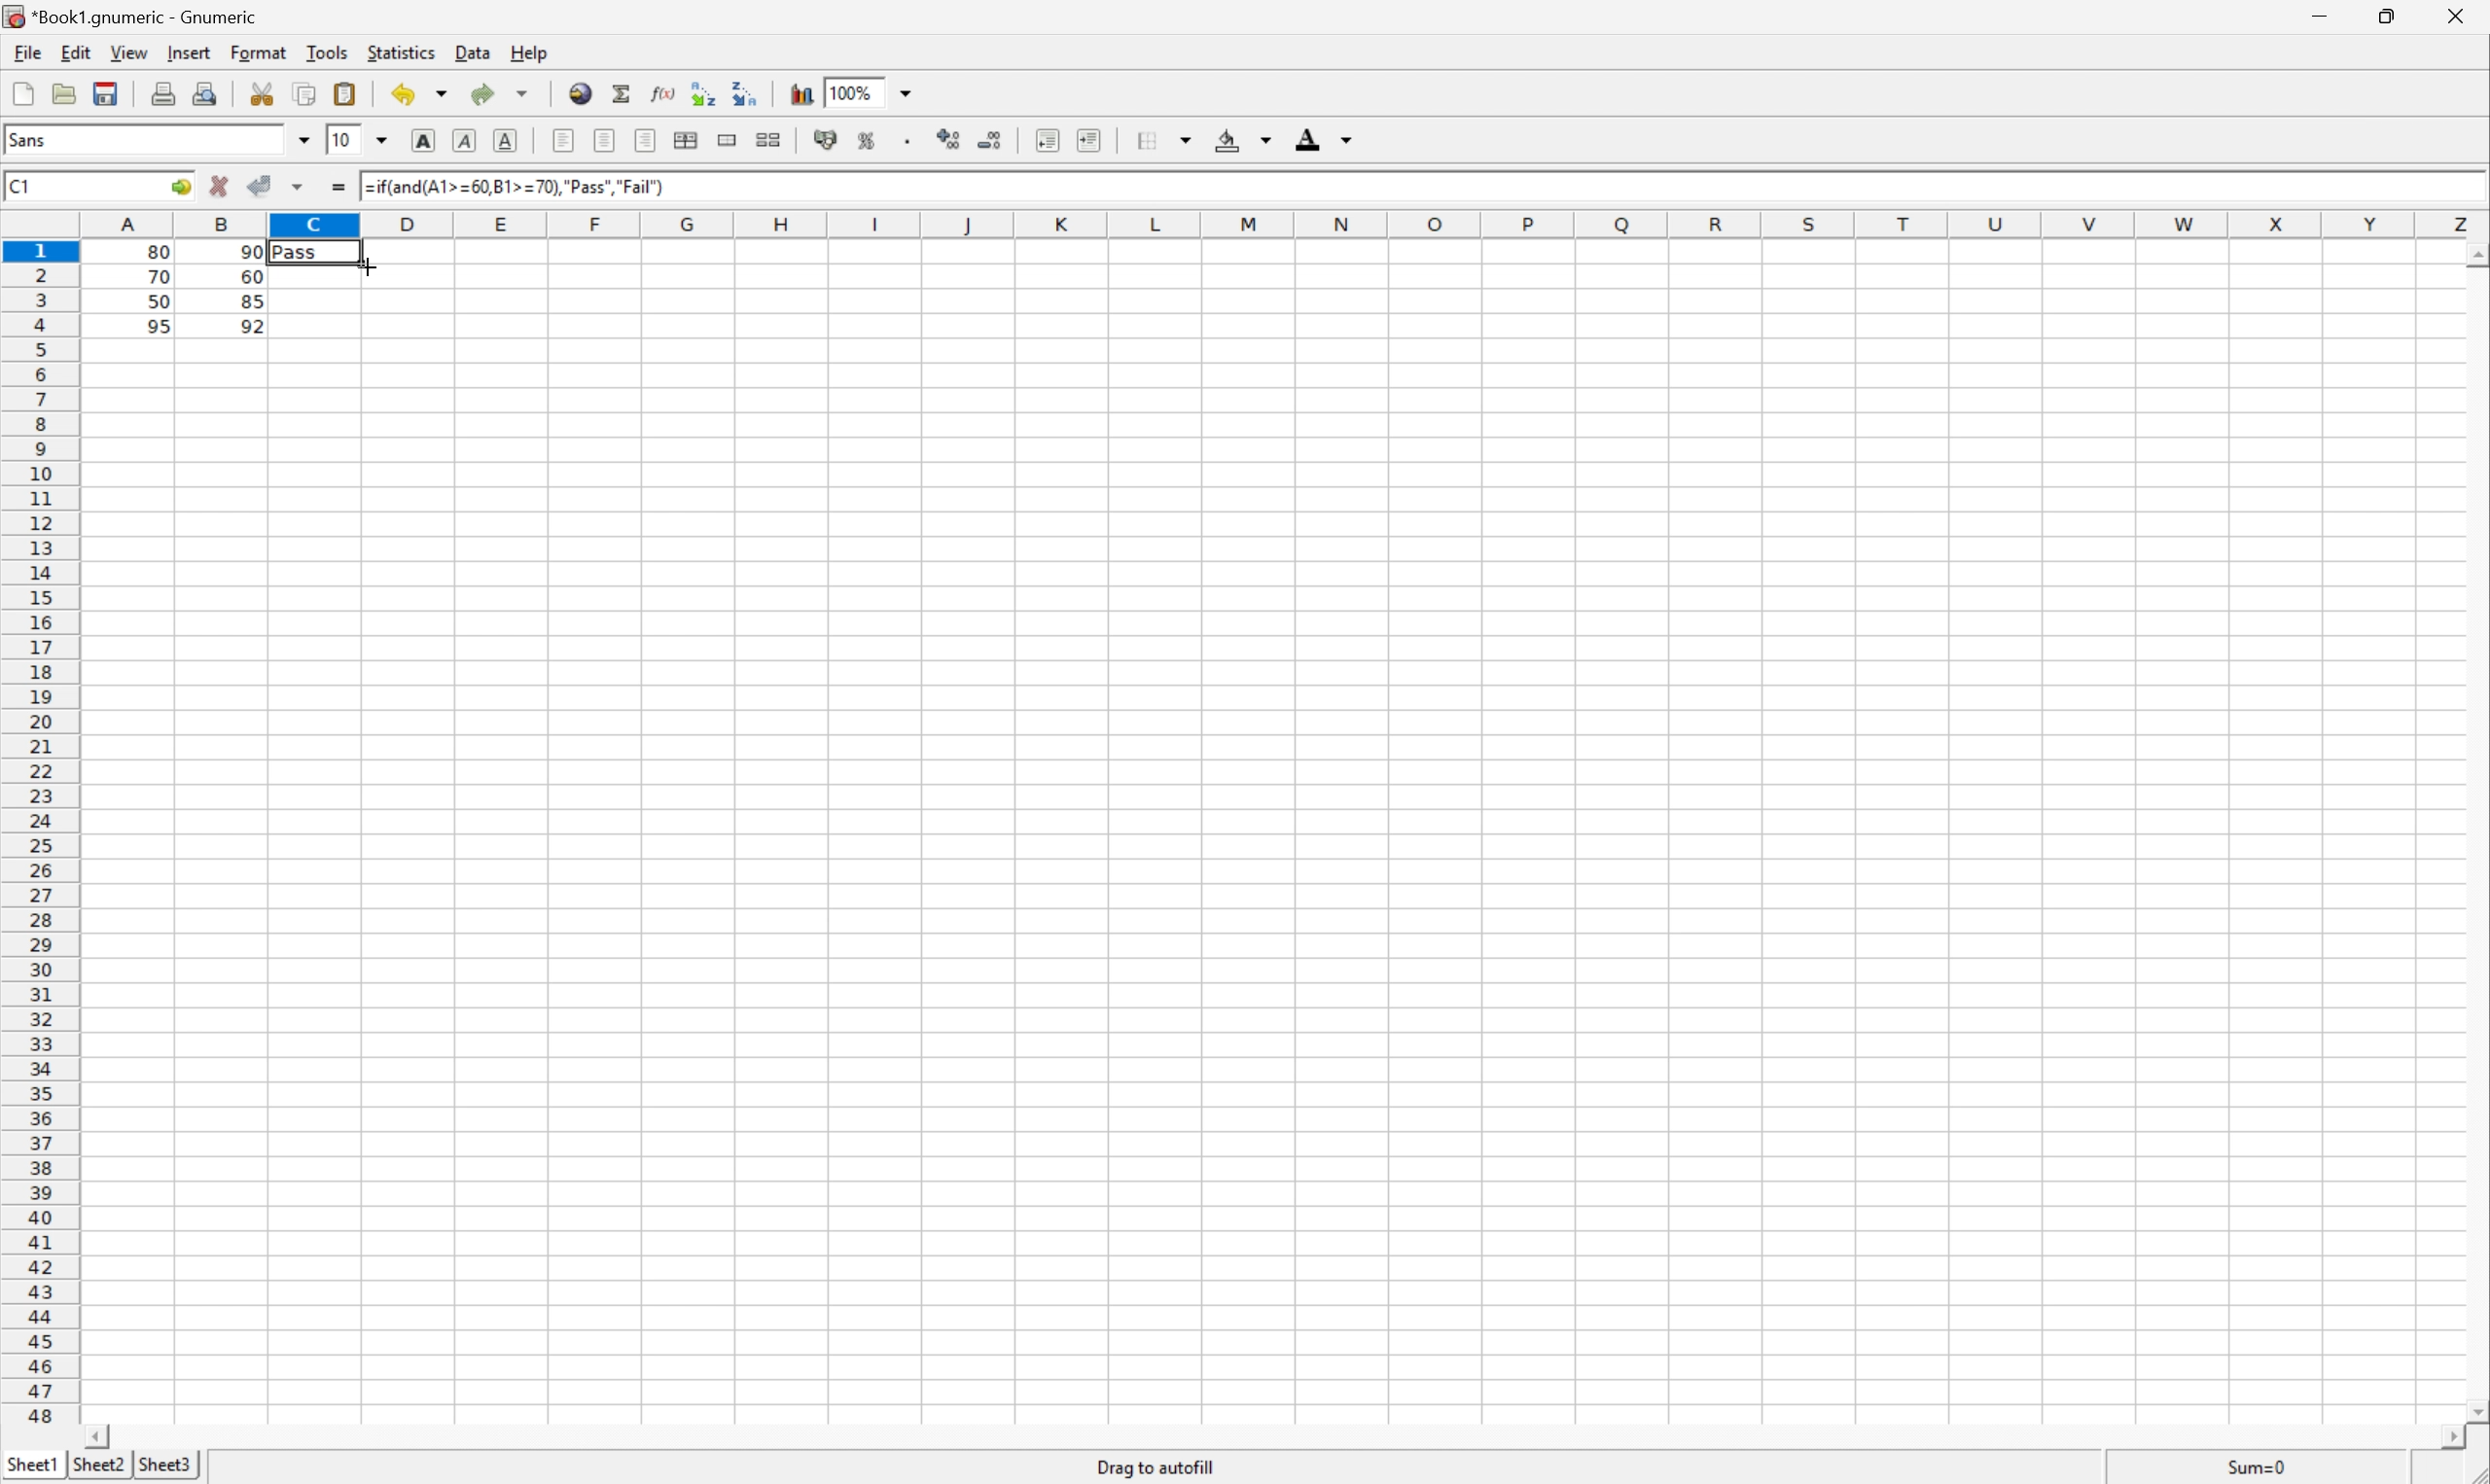  Describe the element at coordinates (1048, 137) in the screenshot. I see `Increase indent, and align the contents to the left` at that location.